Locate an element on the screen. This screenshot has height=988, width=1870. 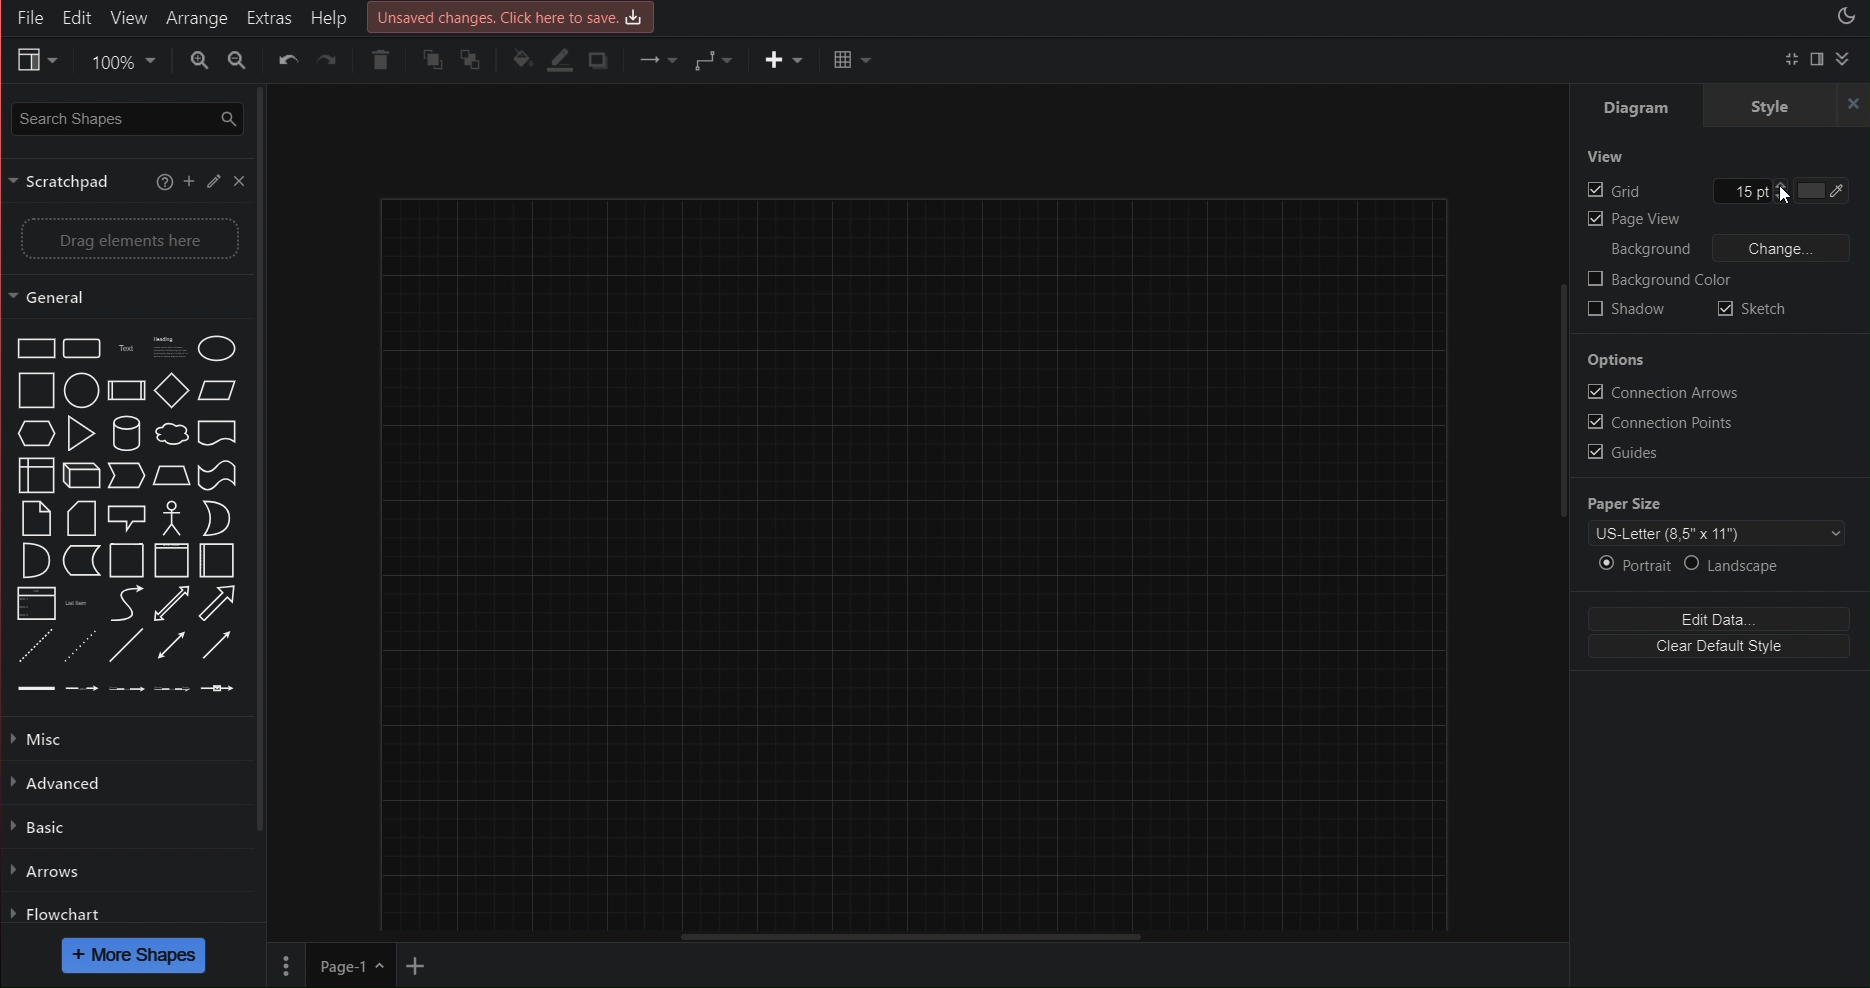
Arrows is located at coordinates (48, 869).